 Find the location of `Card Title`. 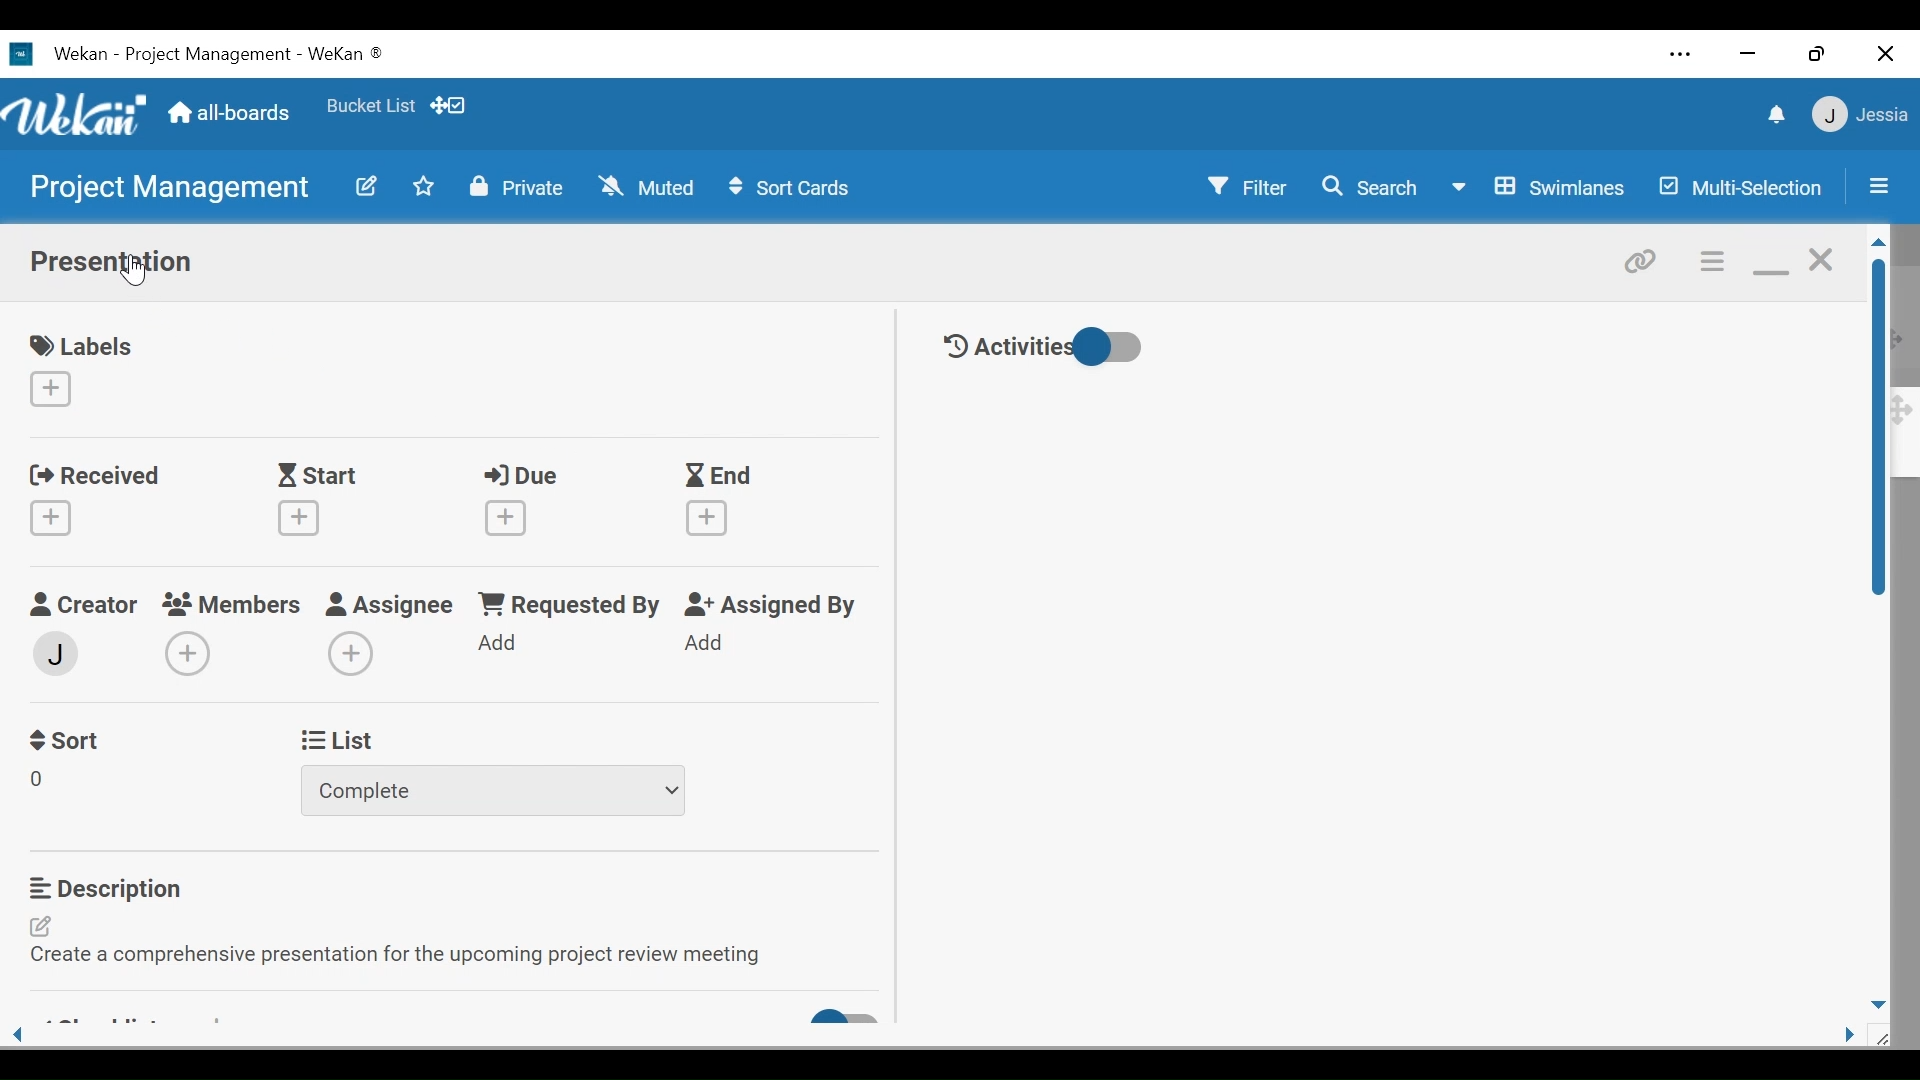

Card Title is located at coordinates (122, 261).